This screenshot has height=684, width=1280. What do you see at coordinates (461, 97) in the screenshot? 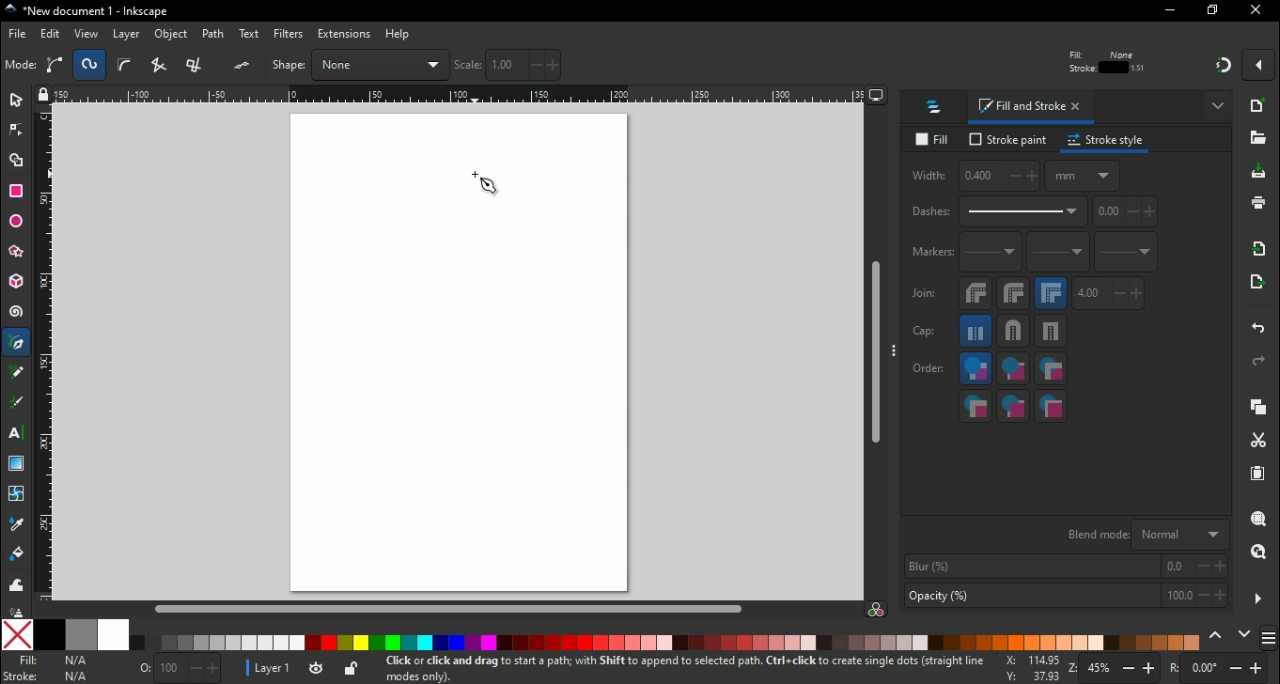
I see `horizontal ruler` at bounding box center [461, 97].